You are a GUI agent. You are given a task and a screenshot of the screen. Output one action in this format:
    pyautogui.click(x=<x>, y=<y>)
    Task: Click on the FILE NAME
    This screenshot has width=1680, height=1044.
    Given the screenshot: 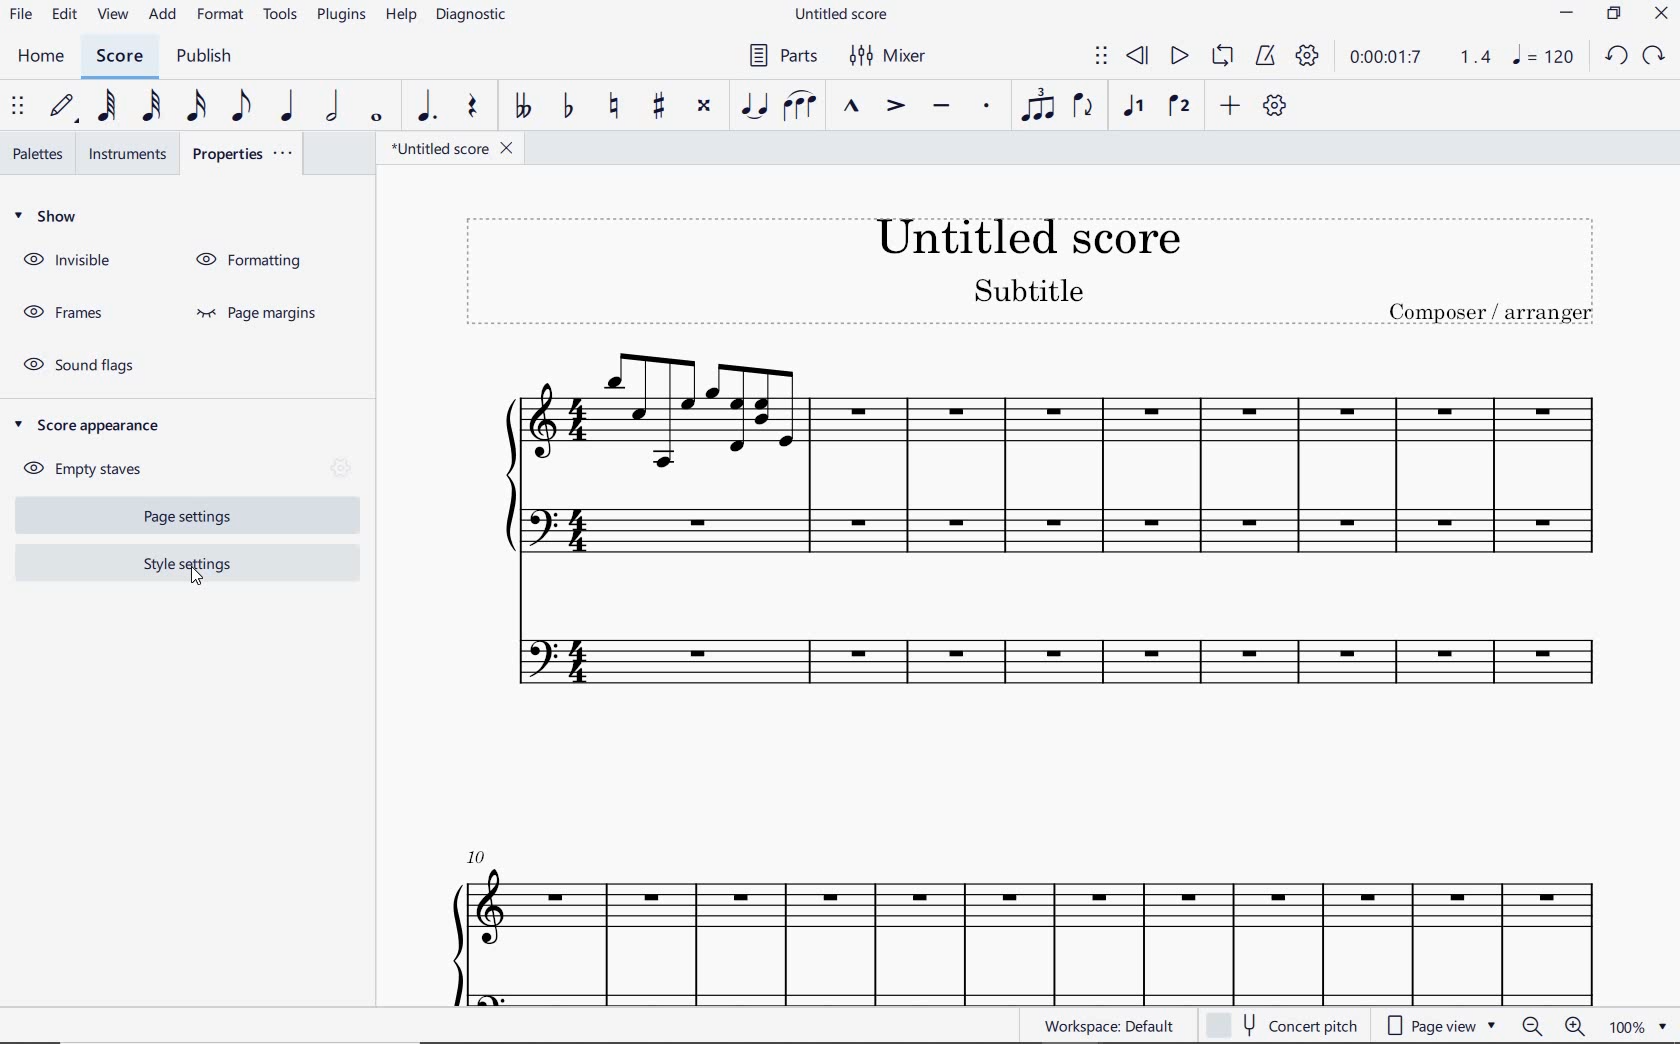 What is the action you would take?
    pyautogui.click(x=453, y=149)
    